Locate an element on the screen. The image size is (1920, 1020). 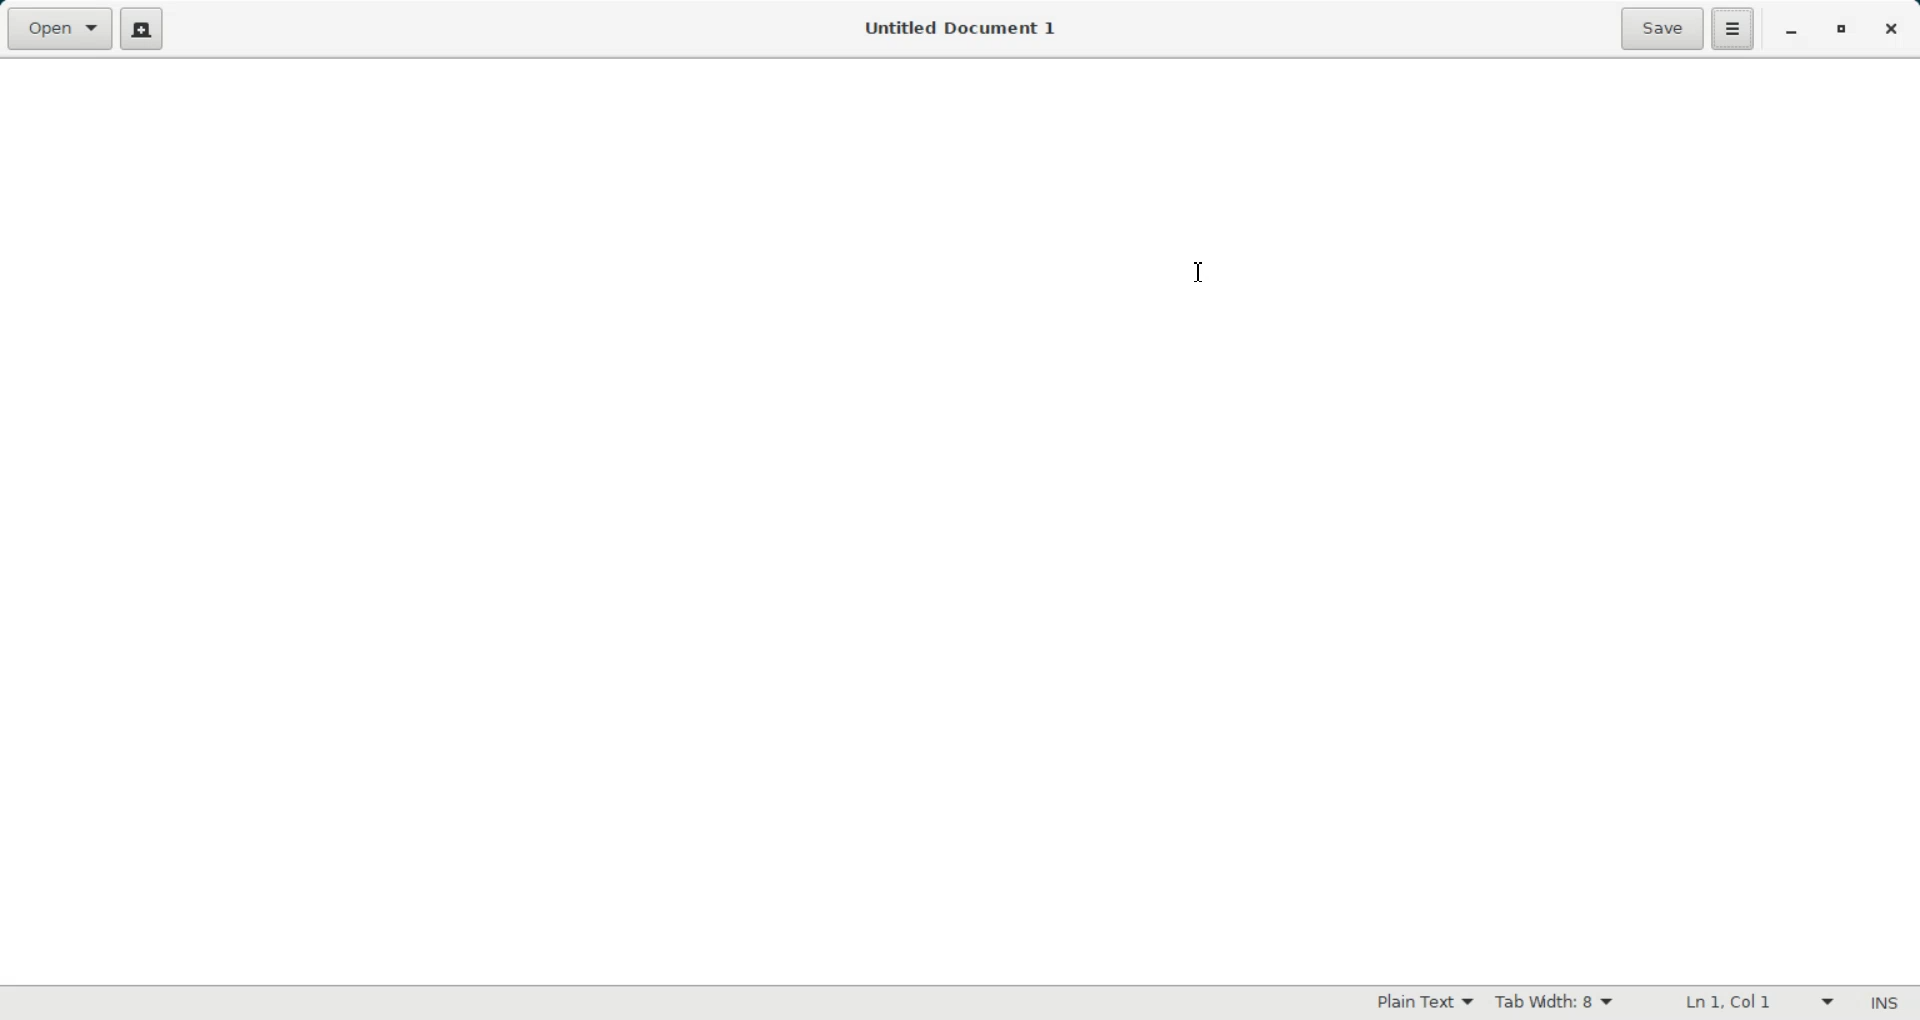
Create a new file is located at coordinates (141, 29).